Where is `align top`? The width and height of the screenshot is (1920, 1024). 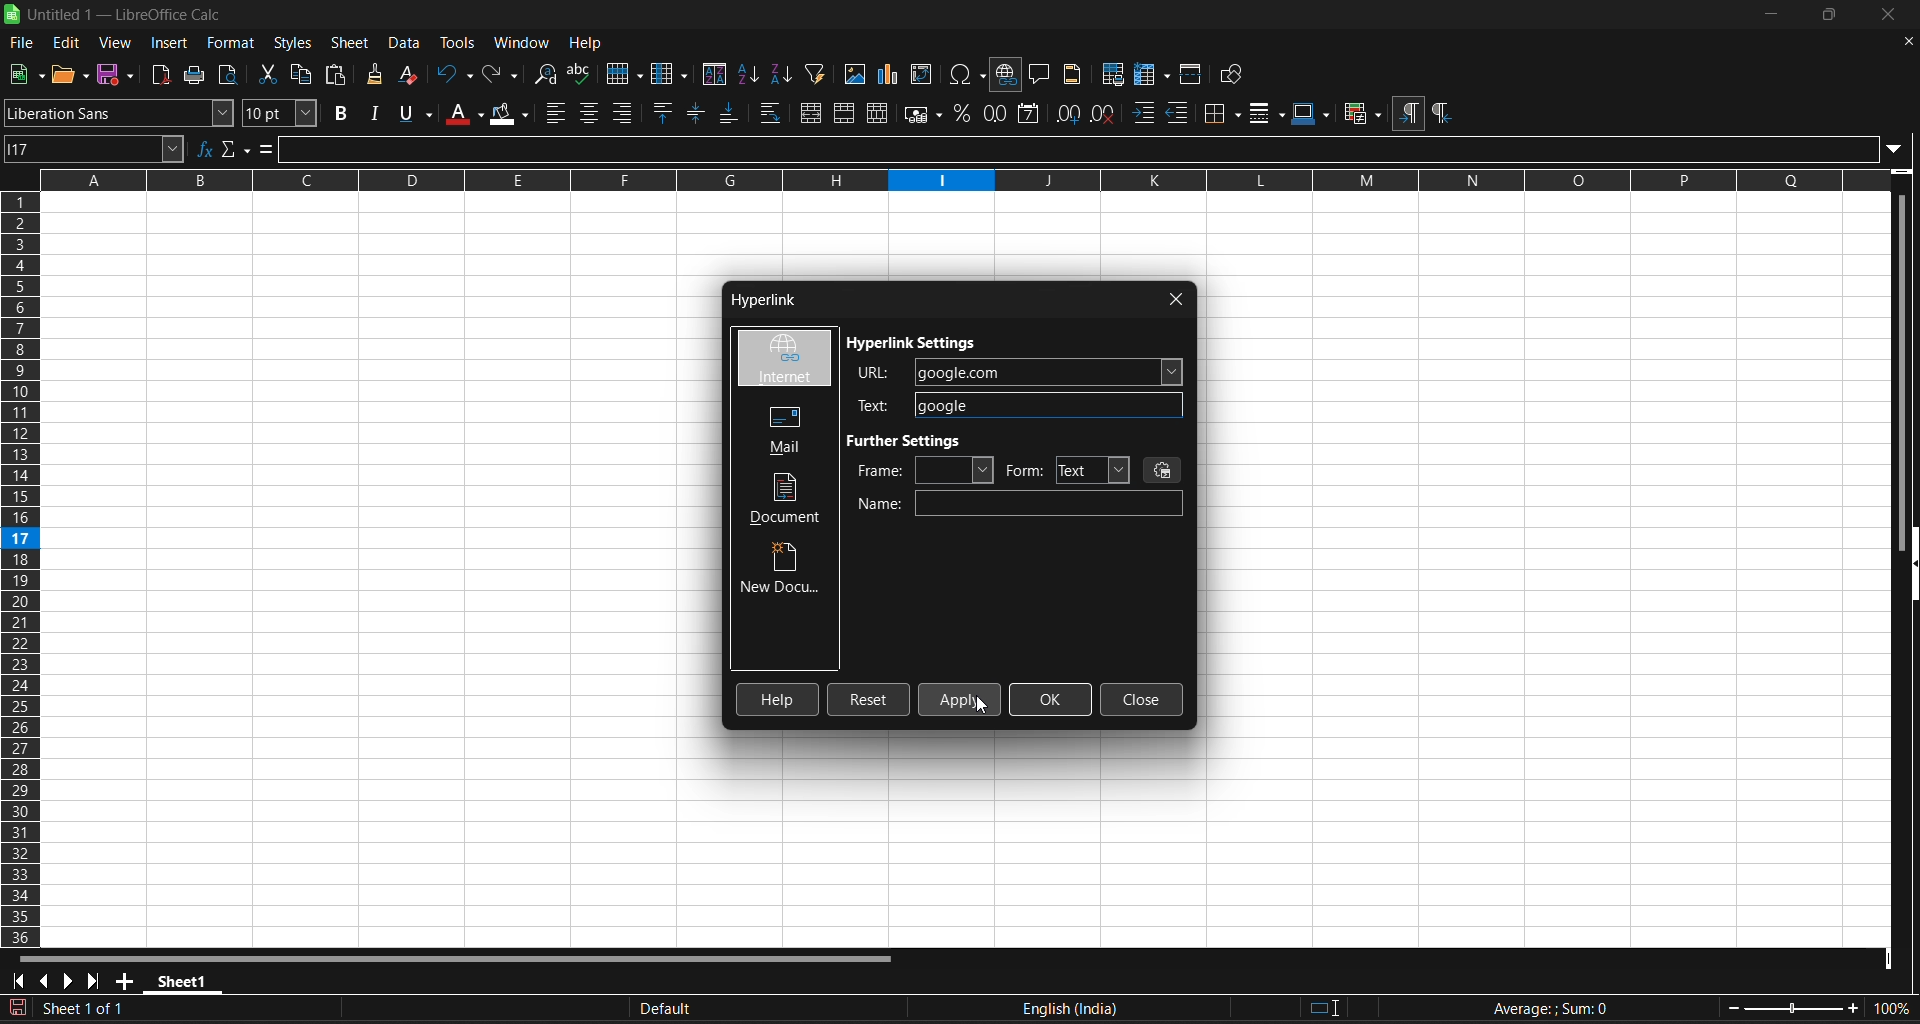 align top is located at coordinates (666, 112).